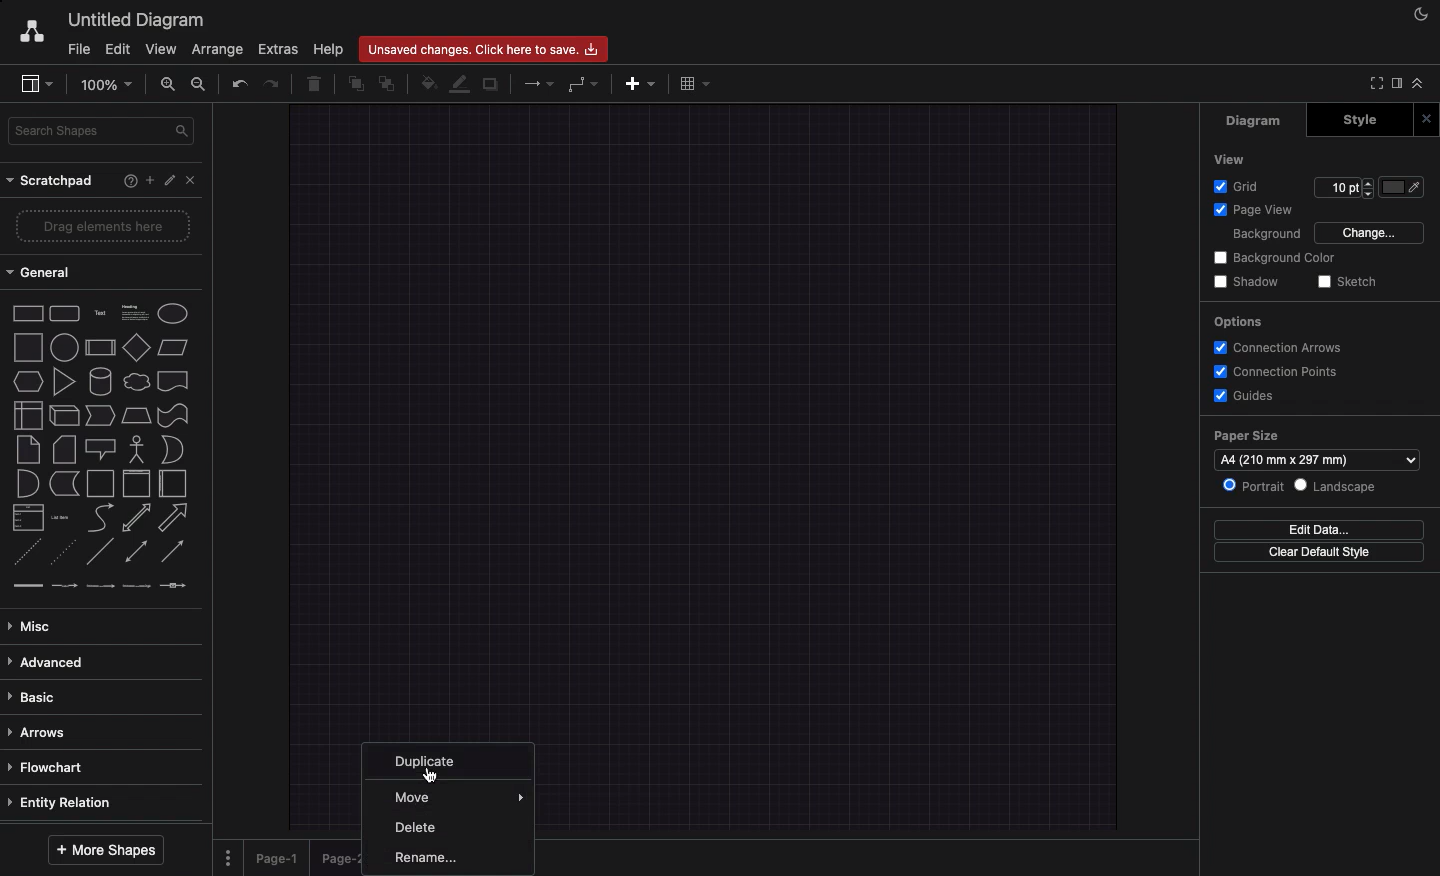  Describe the element at coordinates (1235, 187) in the screenshot. I see `Grid` at that location.